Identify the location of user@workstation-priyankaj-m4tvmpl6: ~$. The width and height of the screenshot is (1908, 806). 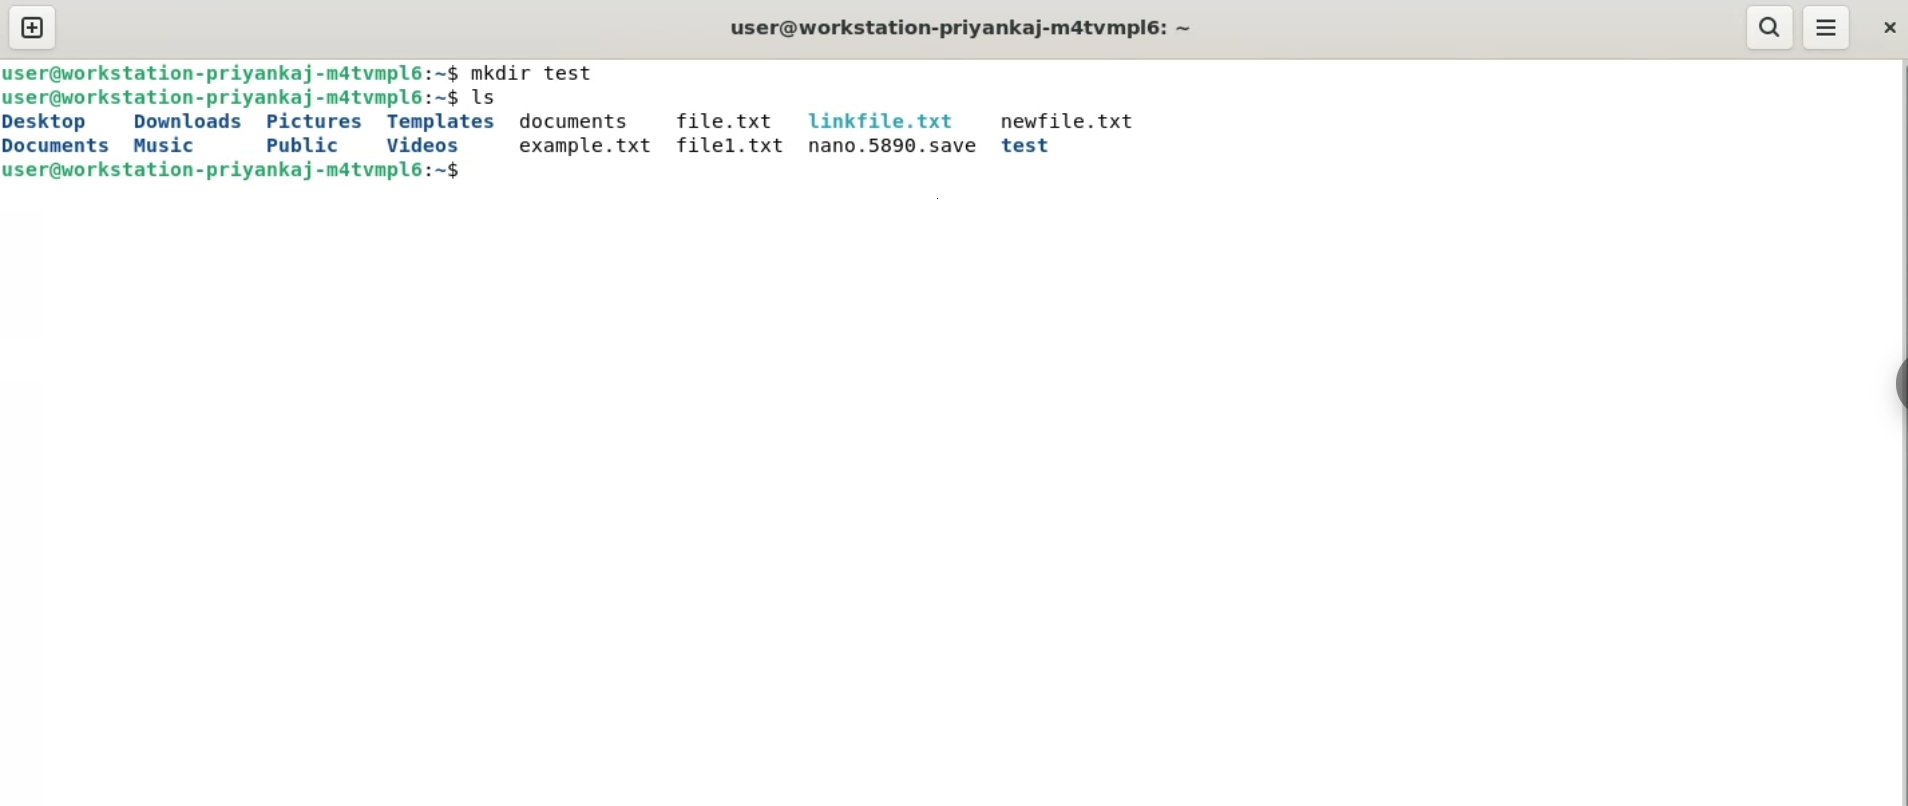
(241, 170).